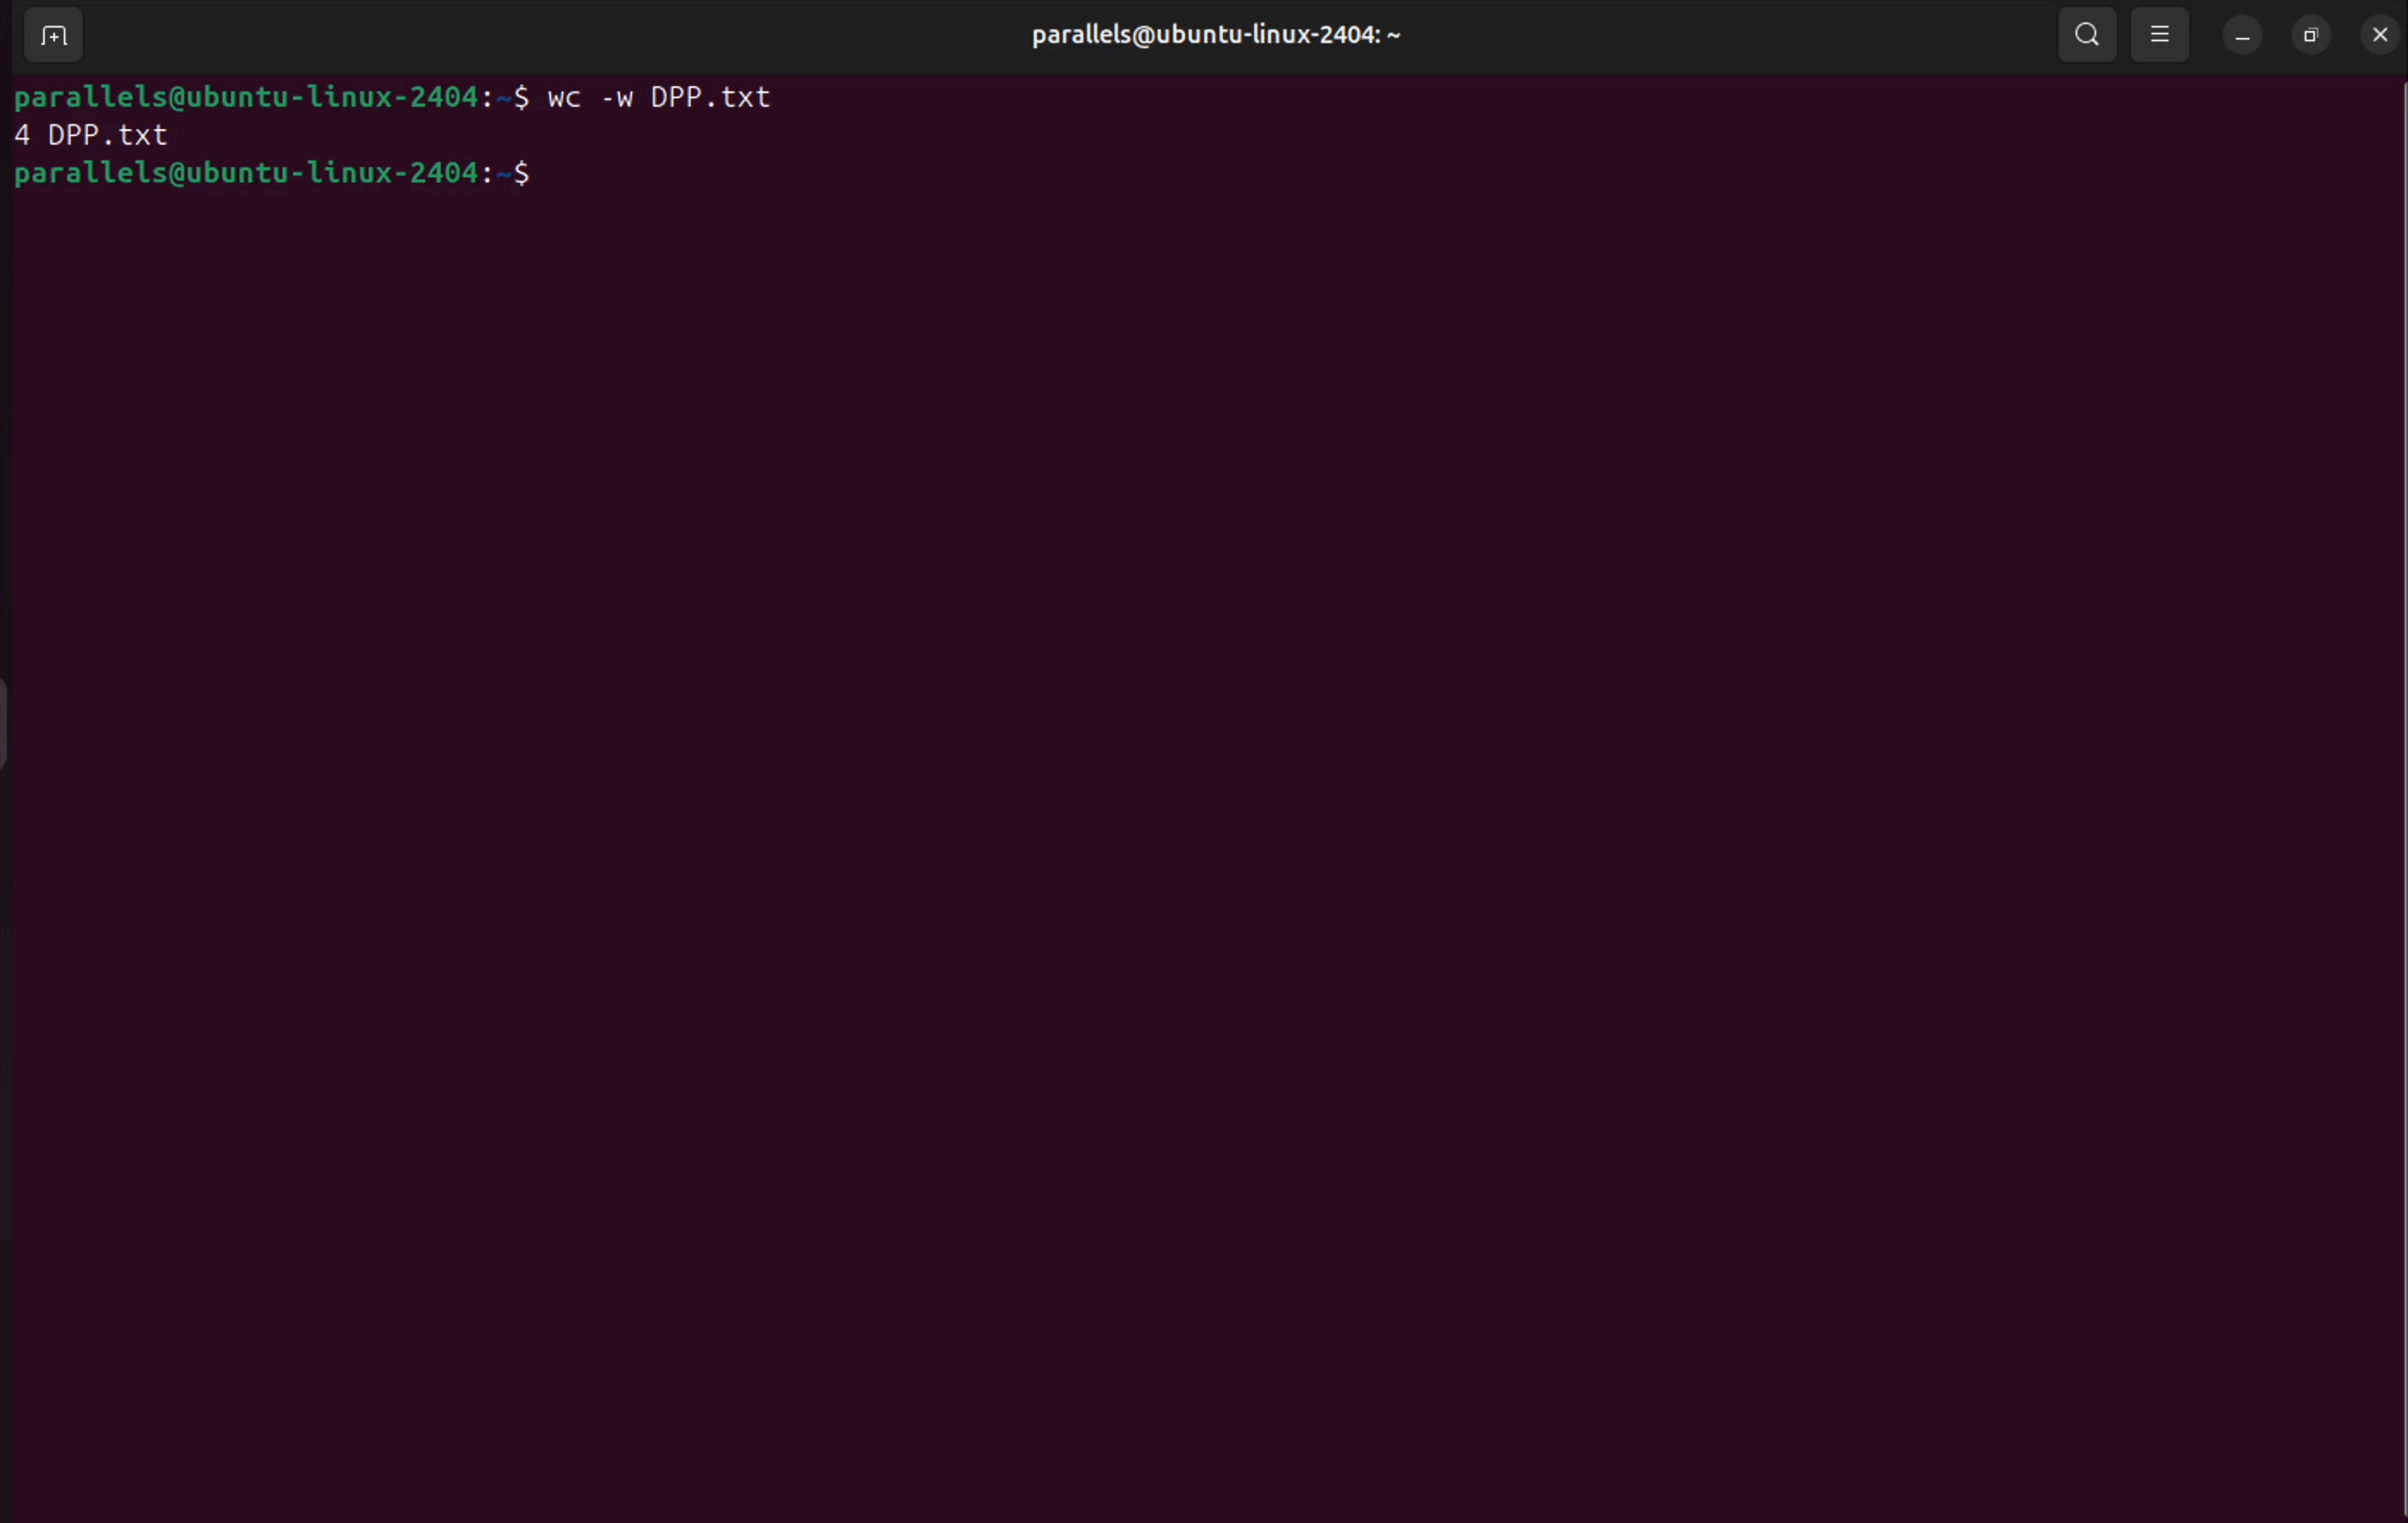  Describe the element at coordinates (277, 178) in the screenshot. I see `parallels@ubuntu-linux-2404:~$` at that location.